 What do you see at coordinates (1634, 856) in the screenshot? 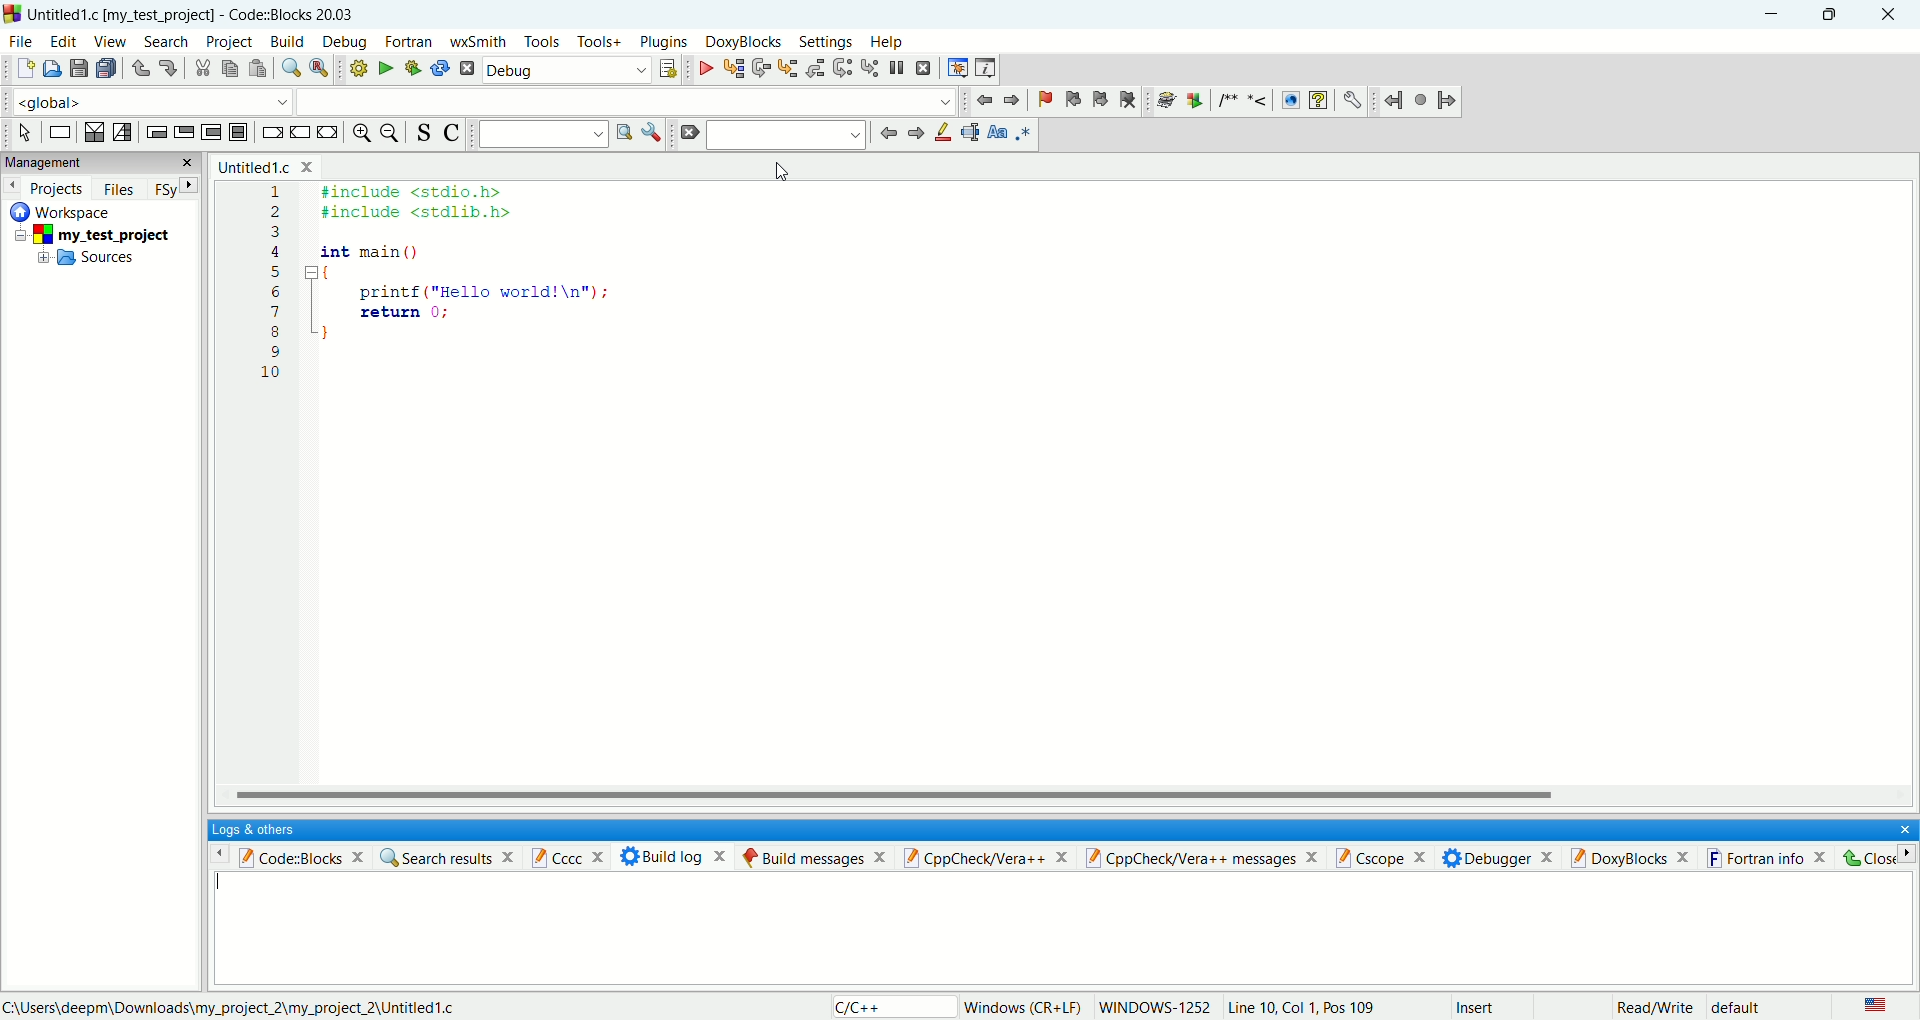
I see `doxyblocks` at bounding box center [1634, 856].